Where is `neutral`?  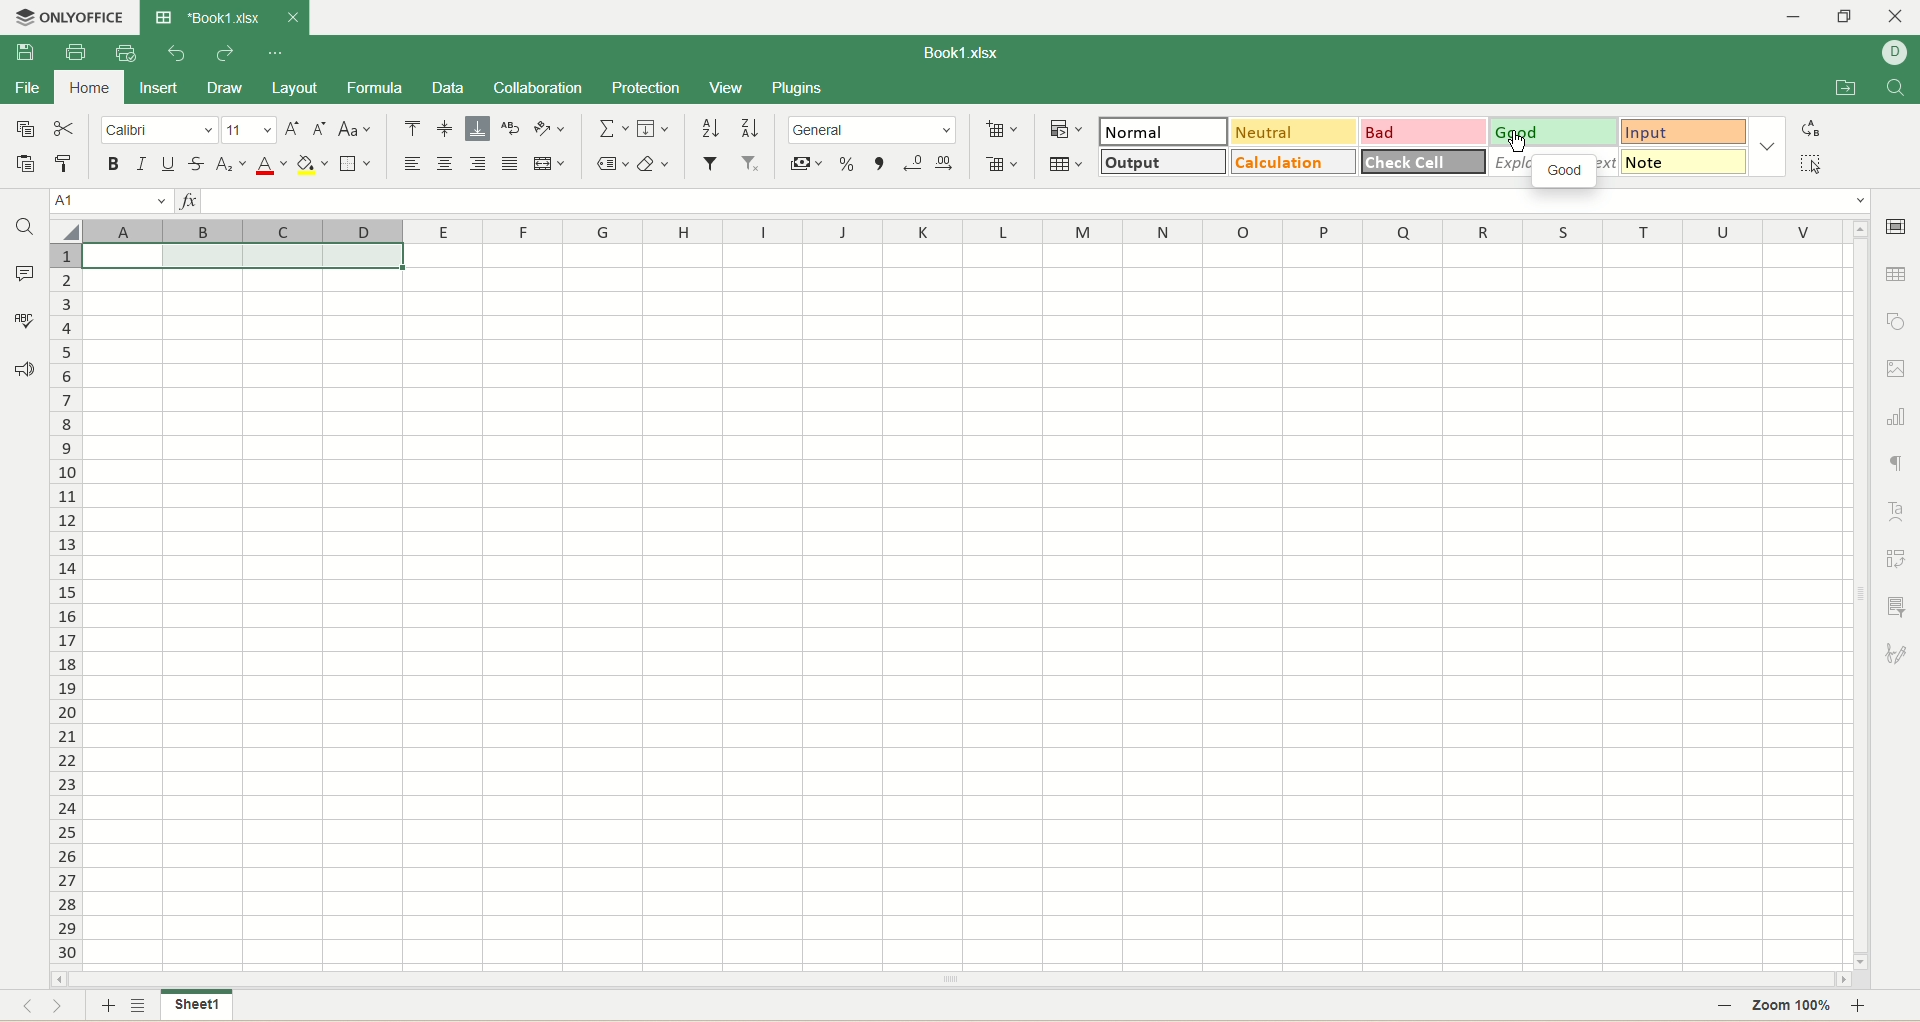 neutral is located at coordinates (1293, 130).